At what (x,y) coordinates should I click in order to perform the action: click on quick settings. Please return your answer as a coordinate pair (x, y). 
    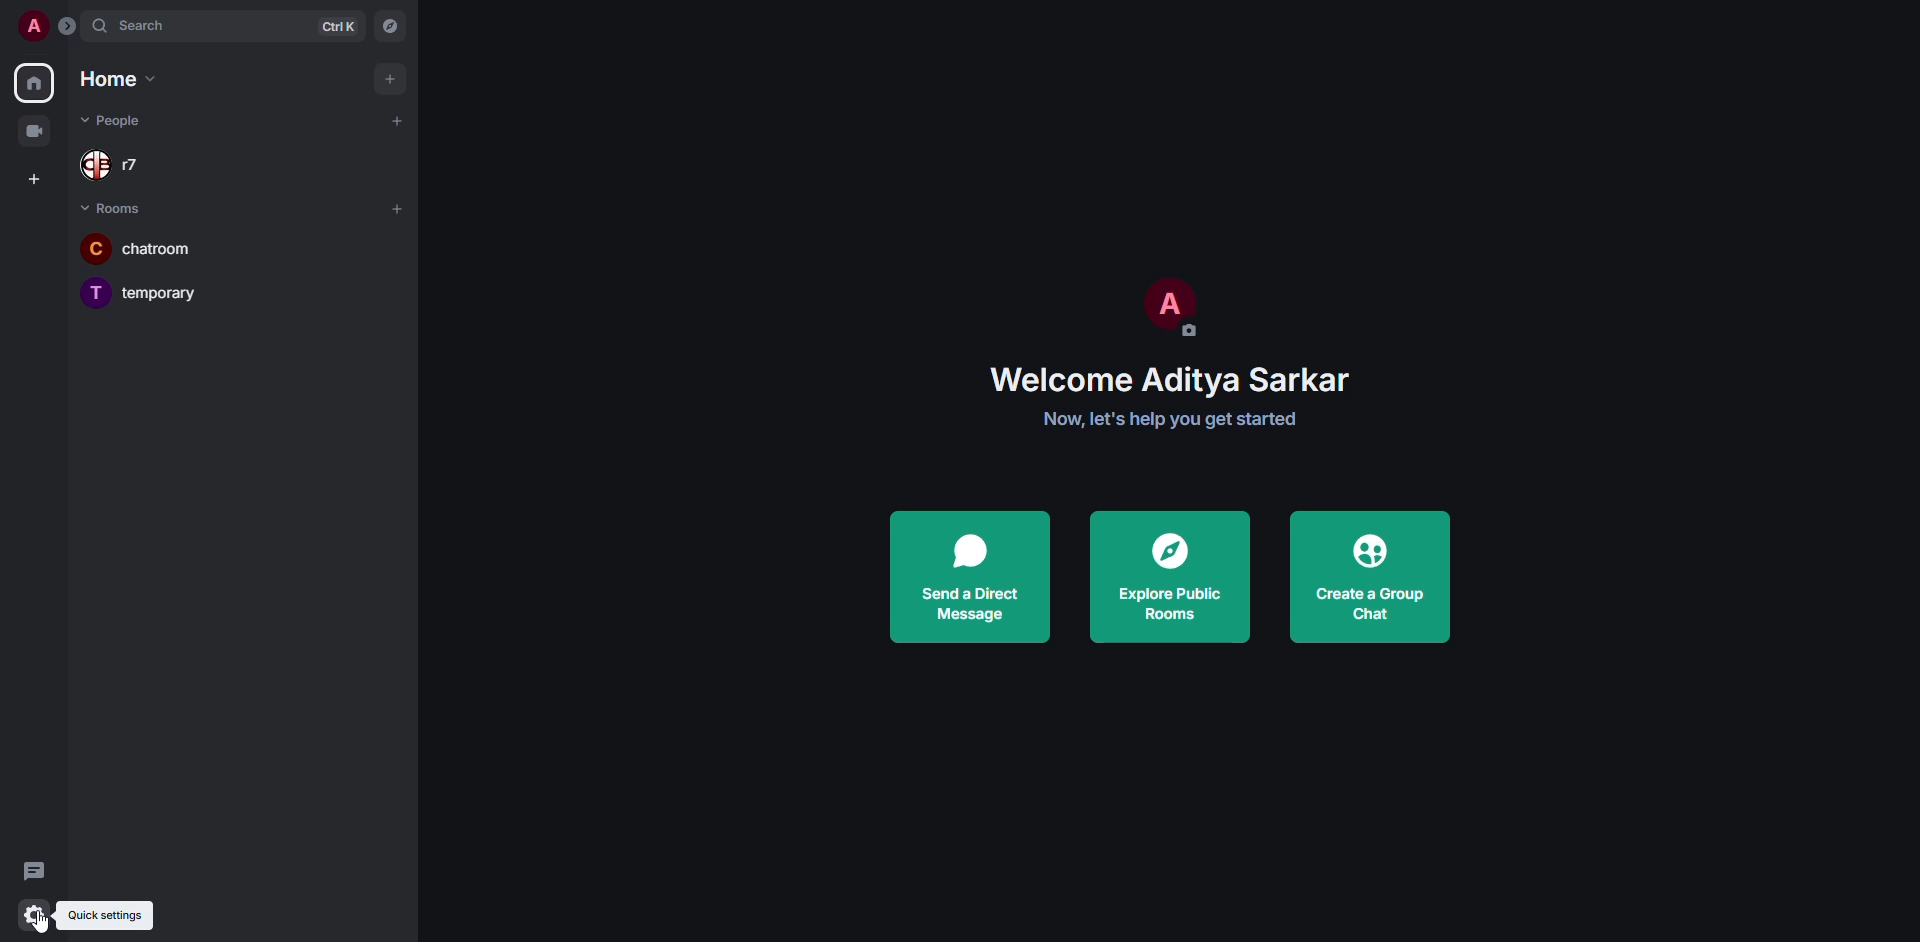
    Looking at the image, I should click on (104, 914).